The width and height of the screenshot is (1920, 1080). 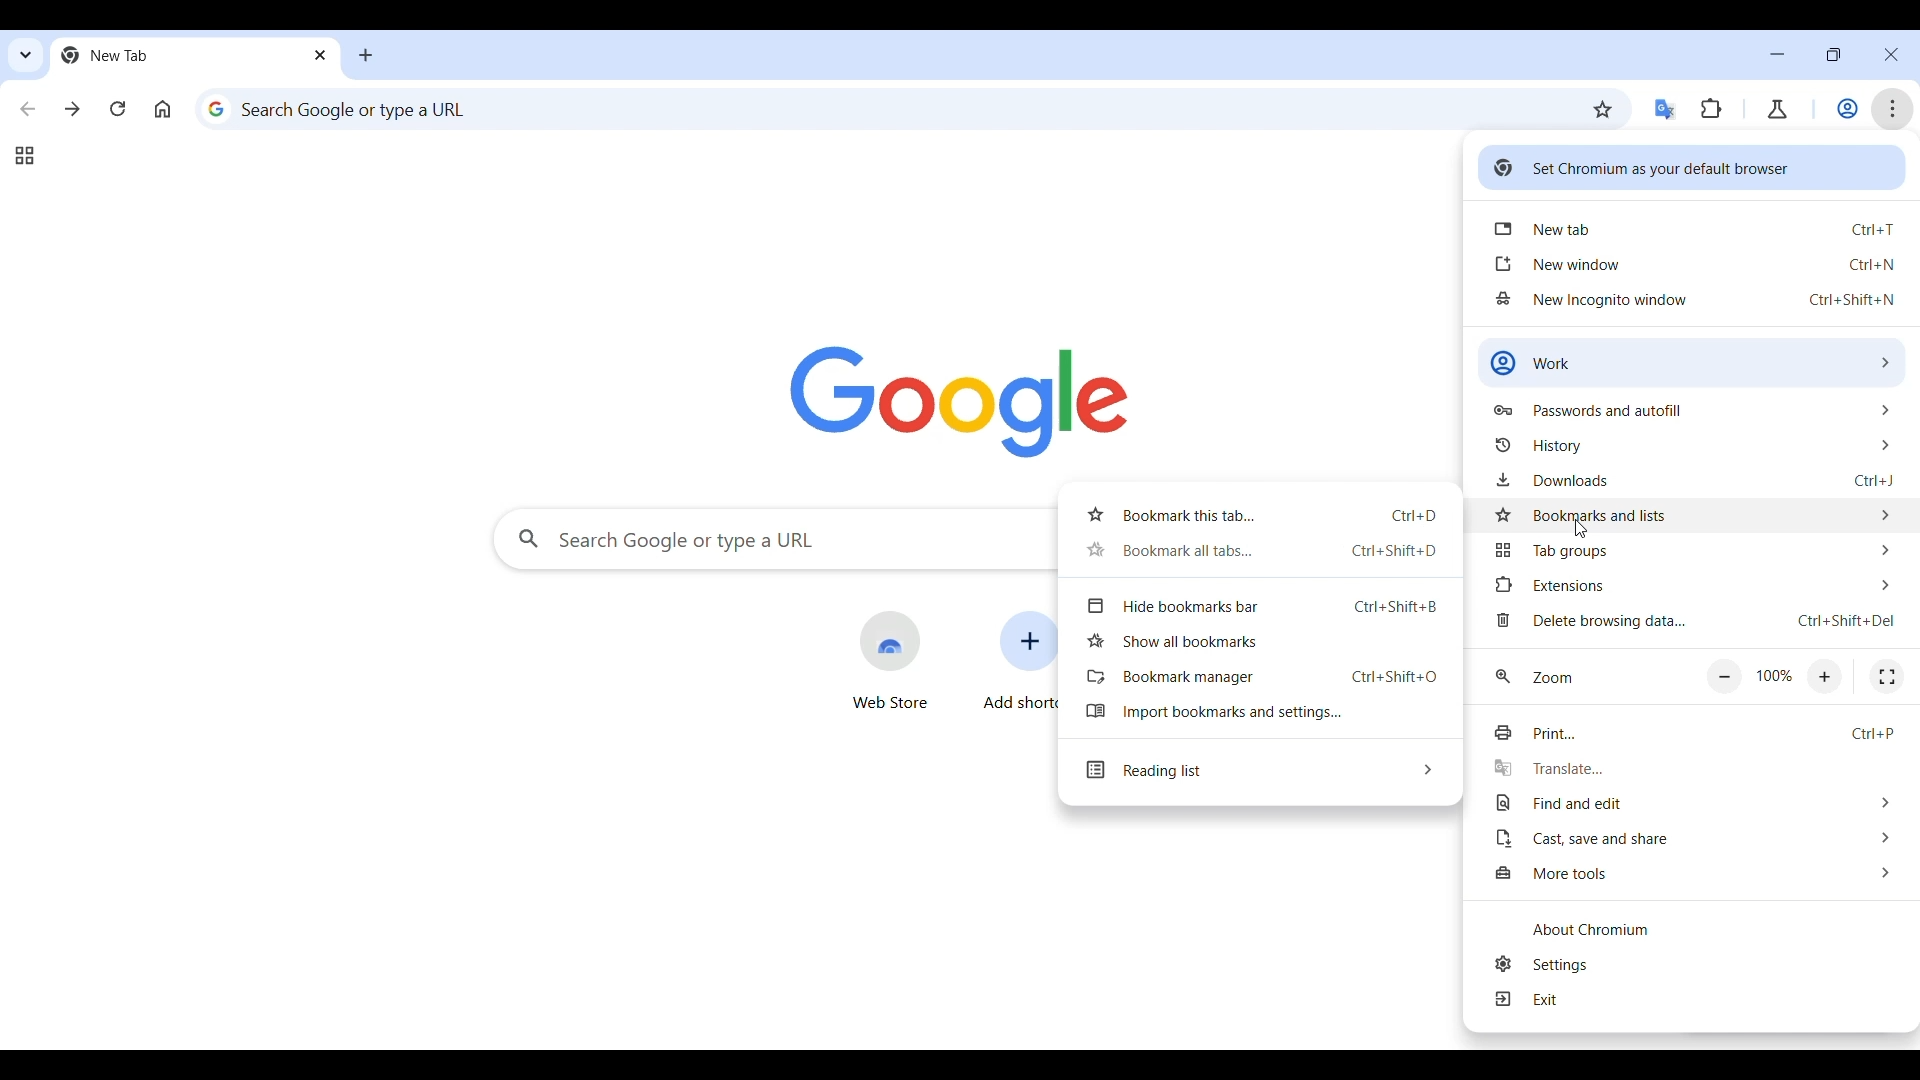 What do you see at coordinates (118, 108) in the screenshot?
I see `Reload page` at bounding box center [118, 108].